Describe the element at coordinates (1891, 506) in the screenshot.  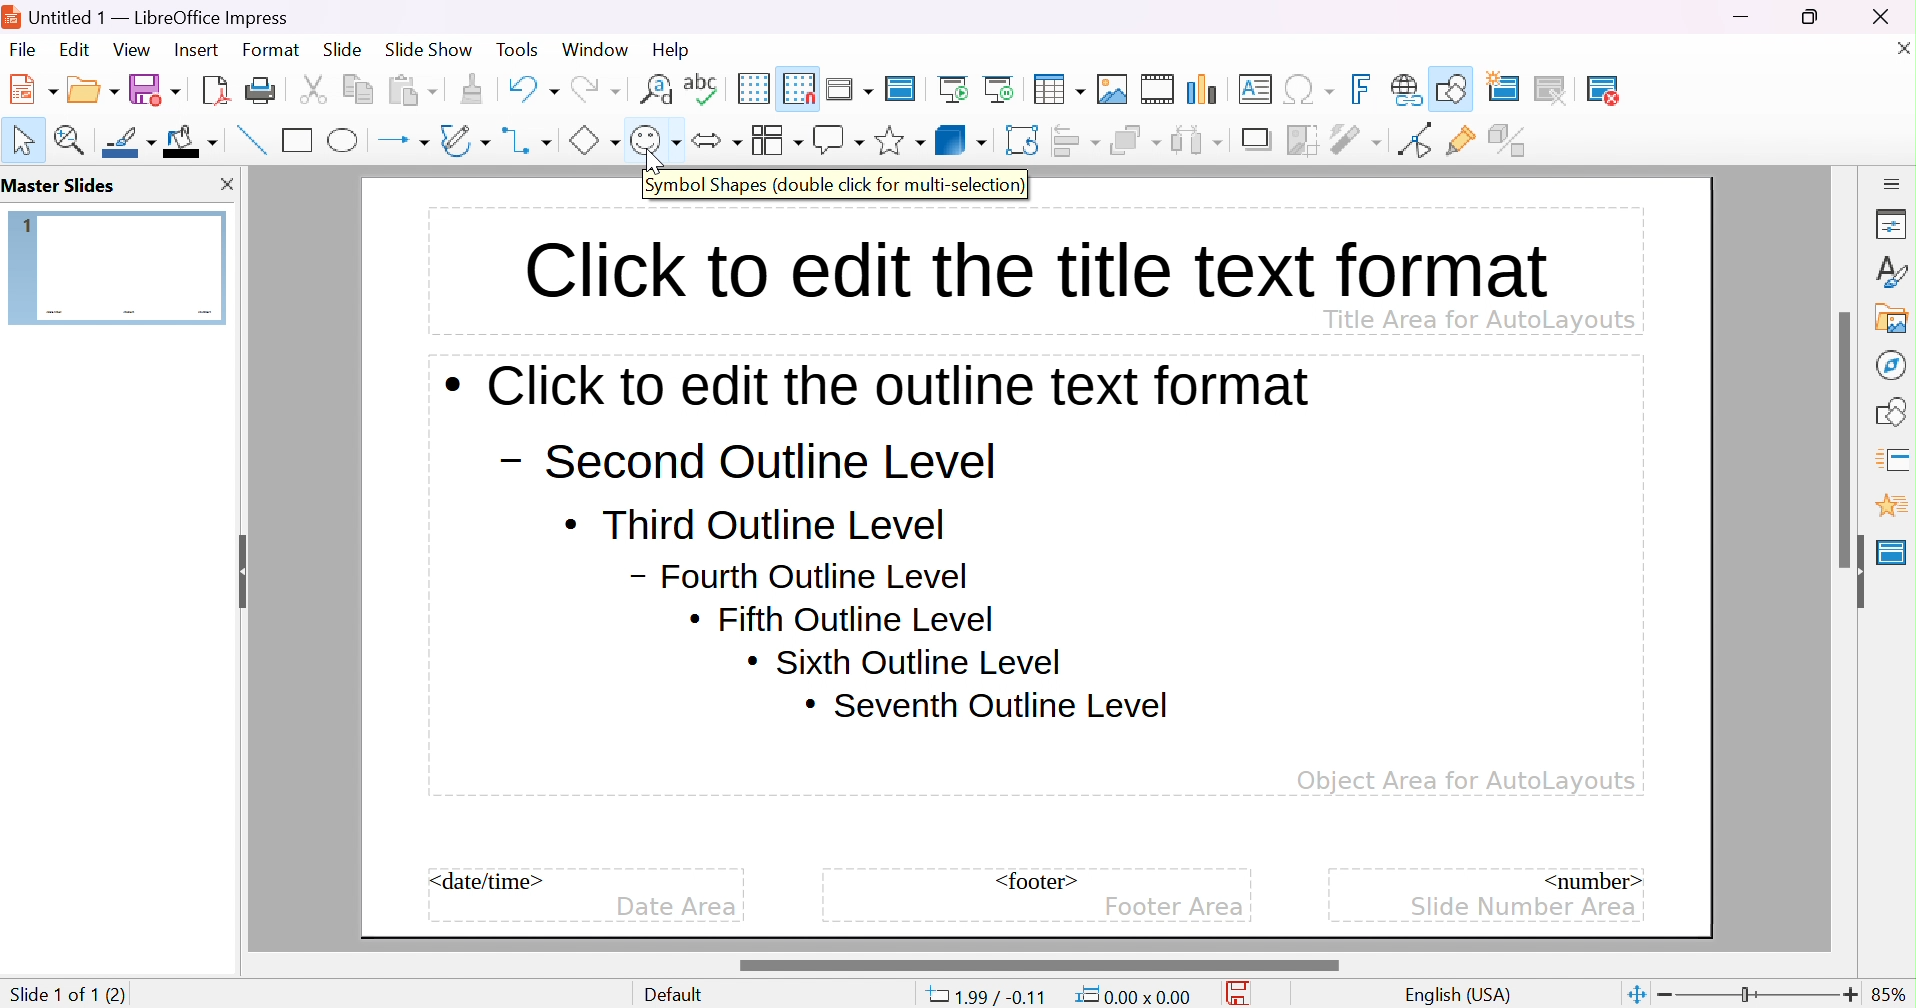
I see `animation` at that location.